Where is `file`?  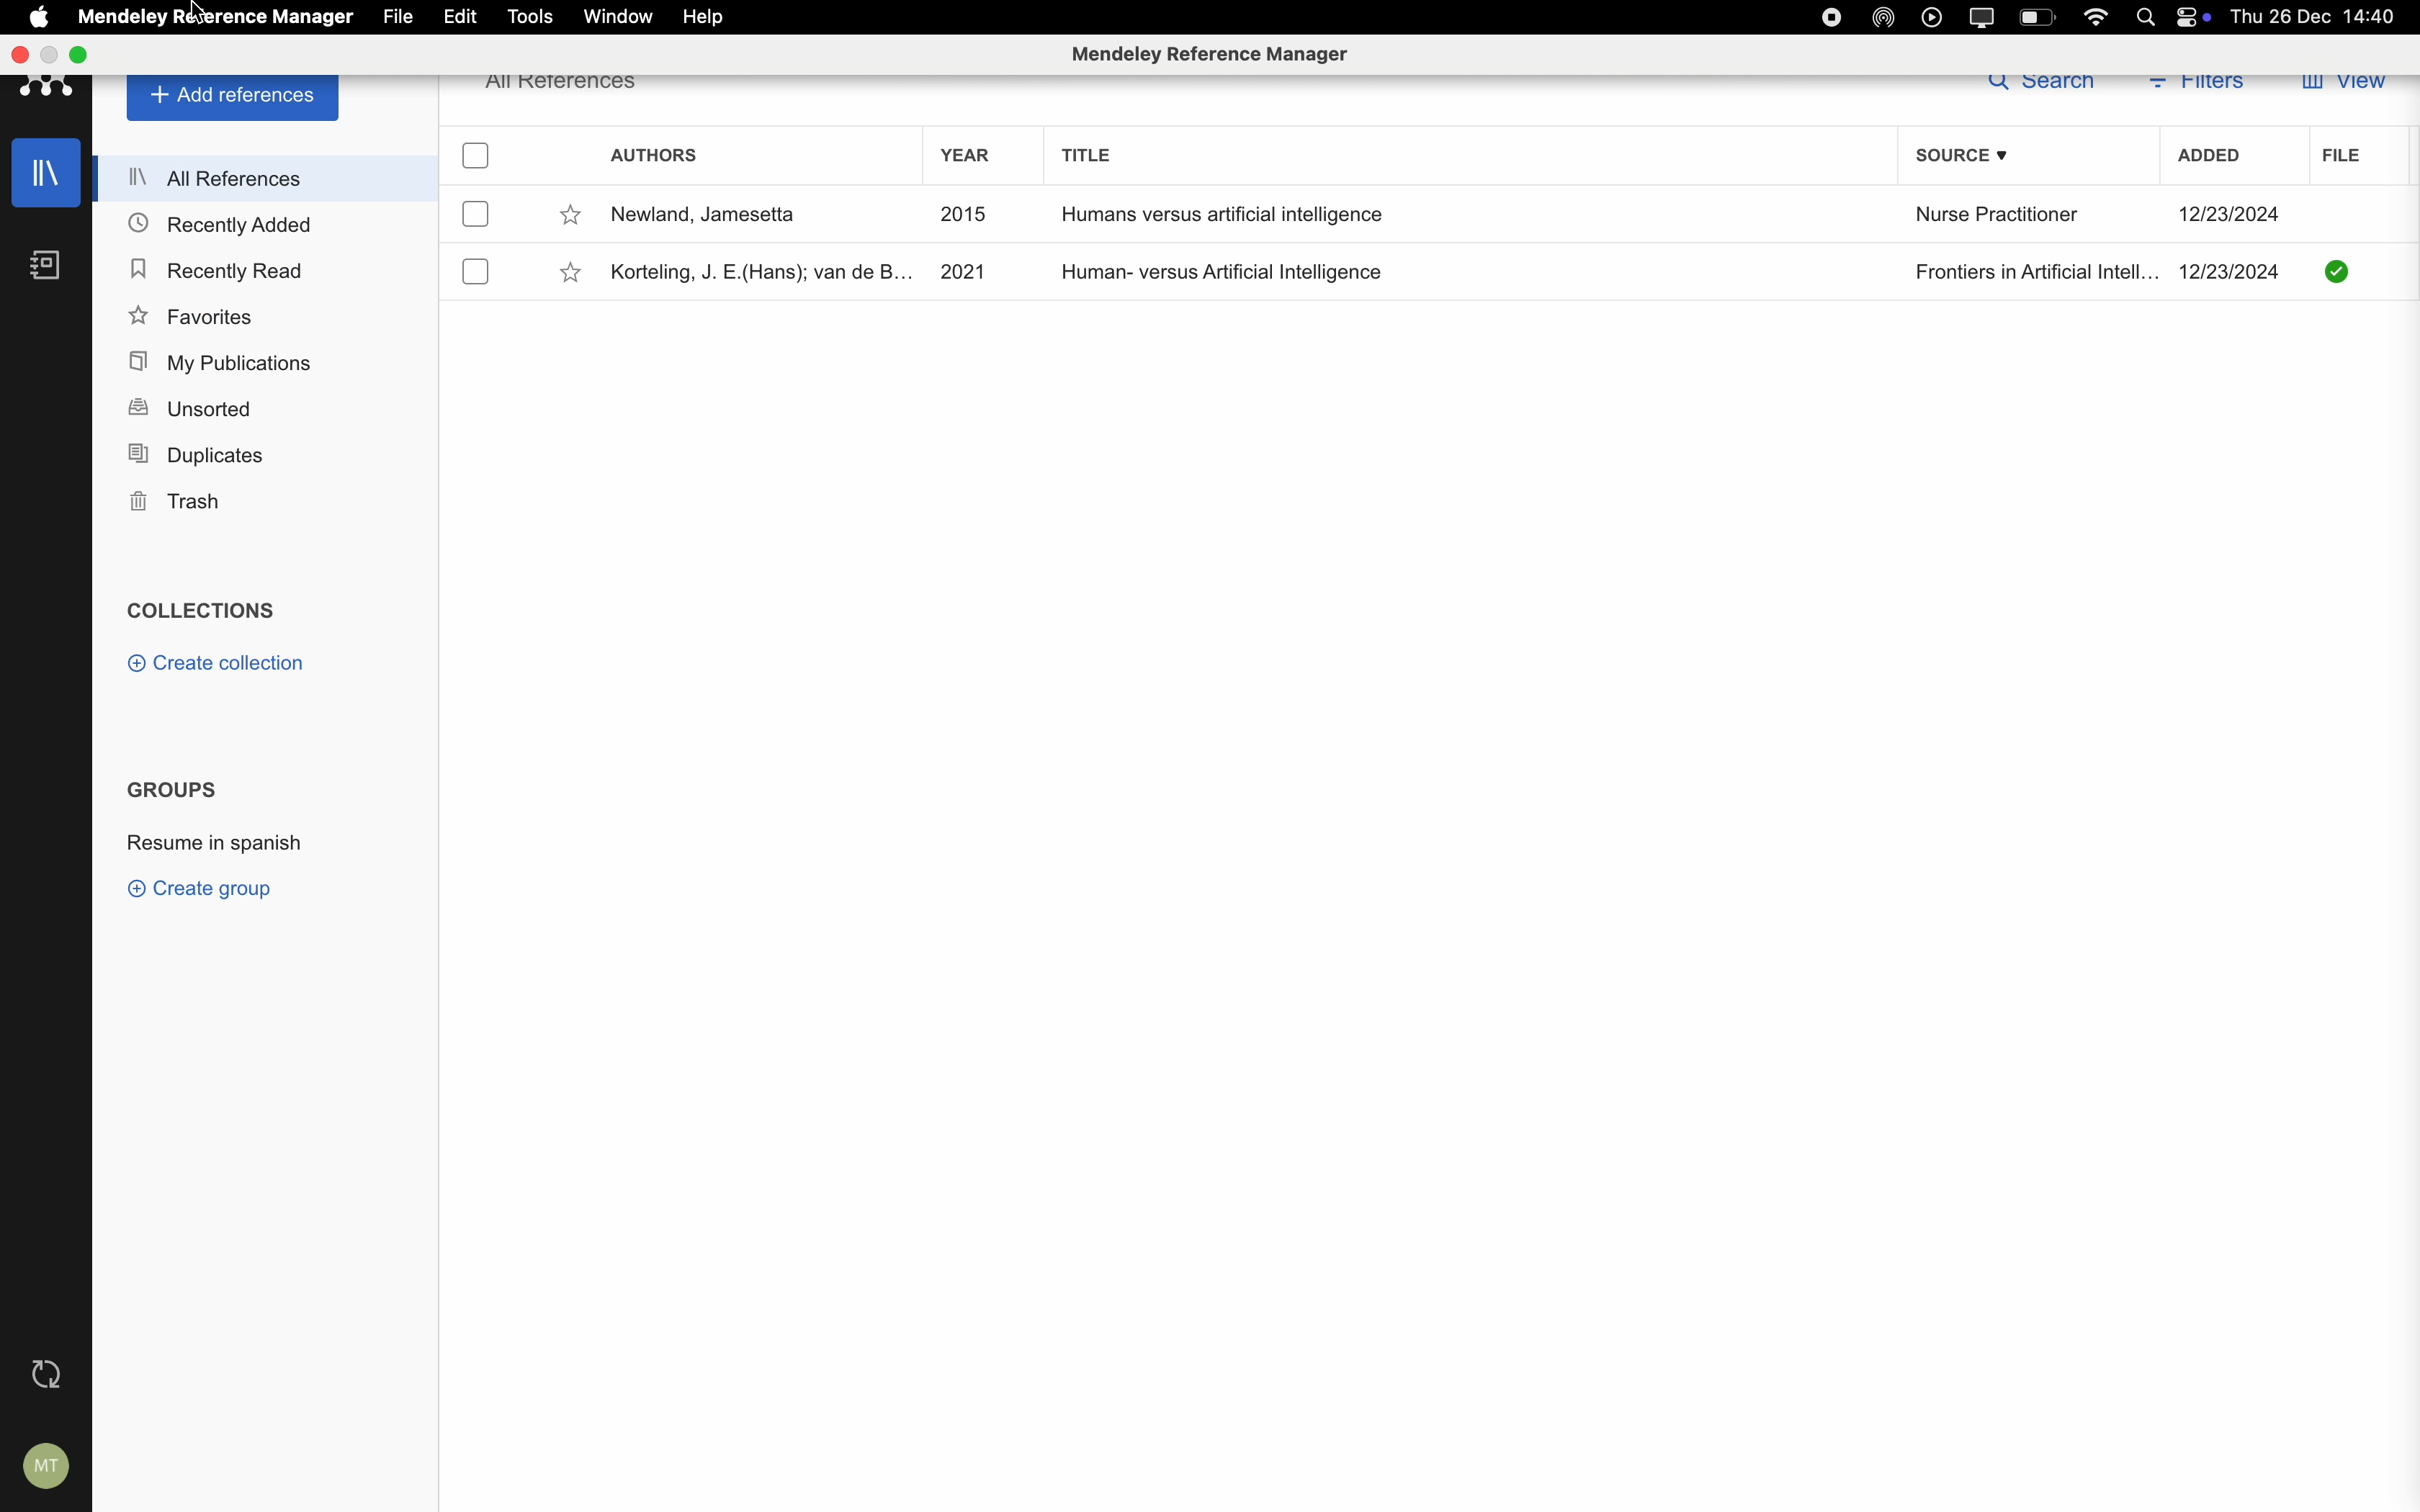
file is located at coordinates (396, 17).